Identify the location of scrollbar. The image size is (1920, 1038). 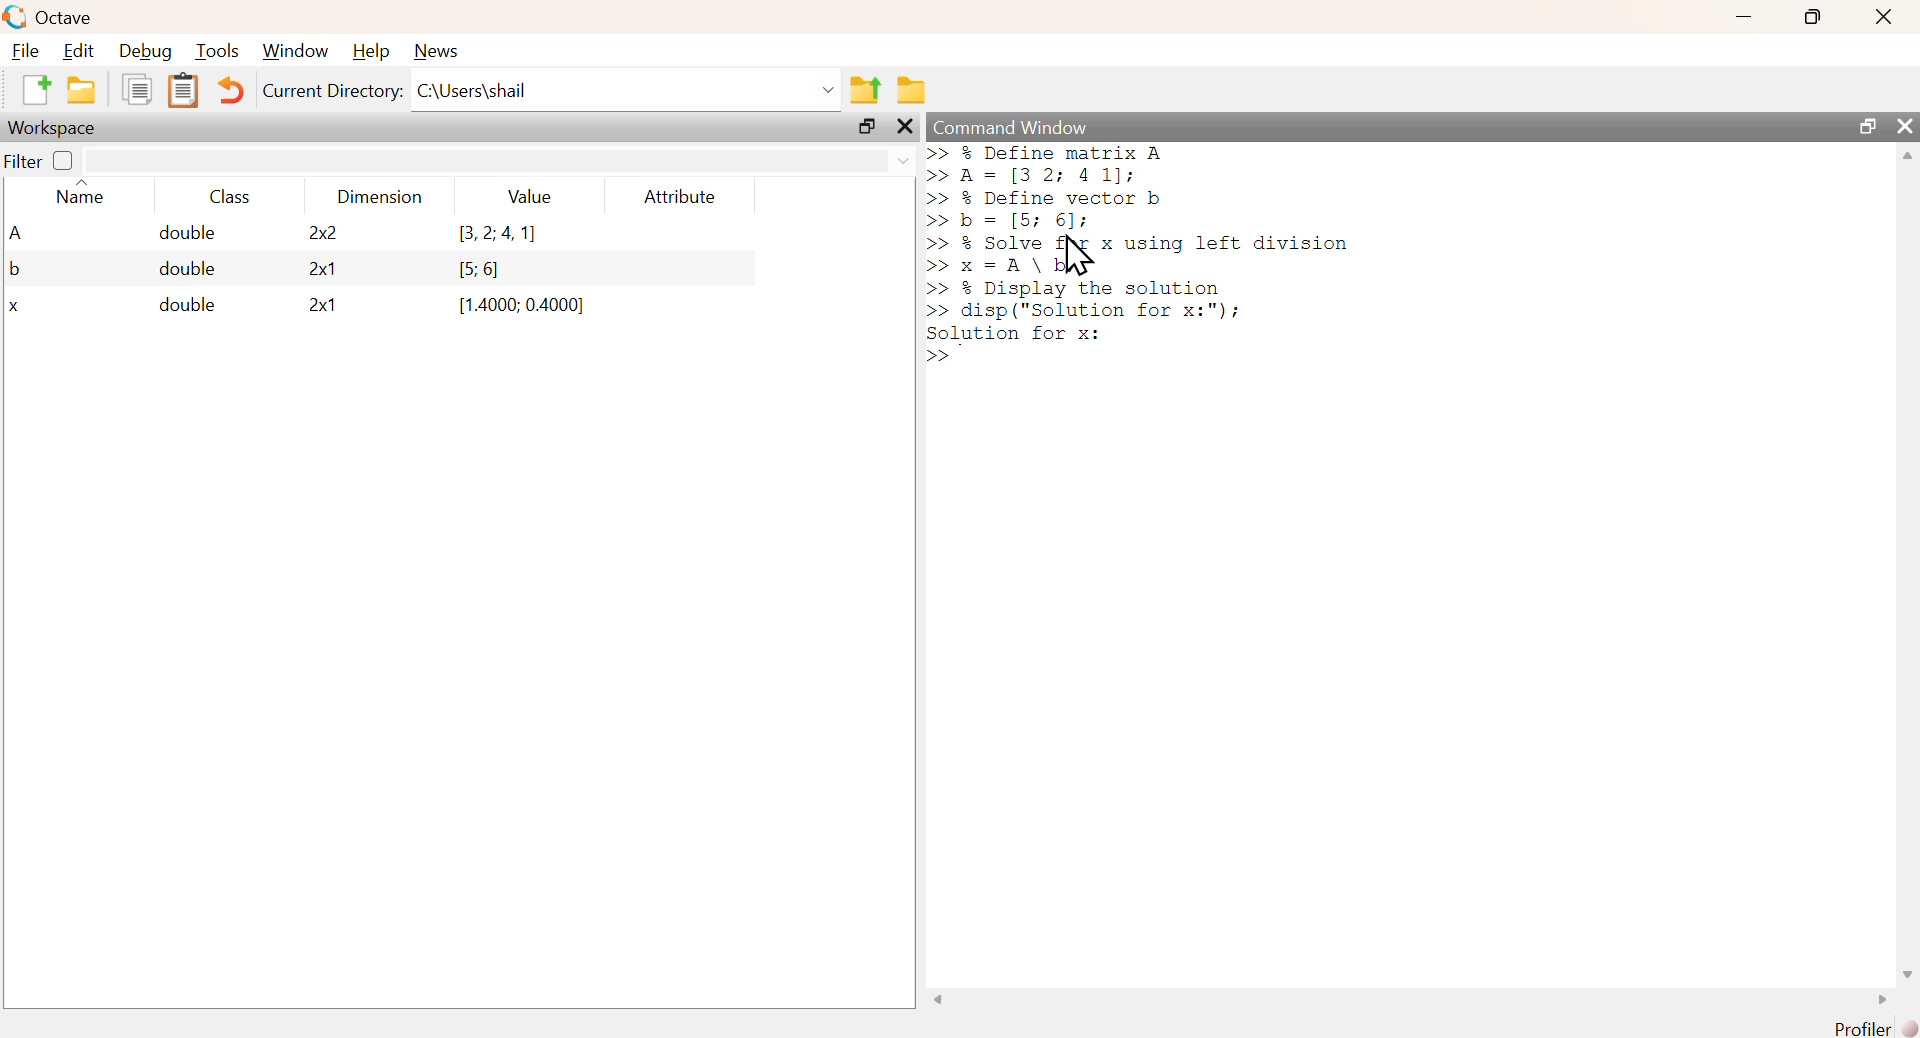
(1909, 564).